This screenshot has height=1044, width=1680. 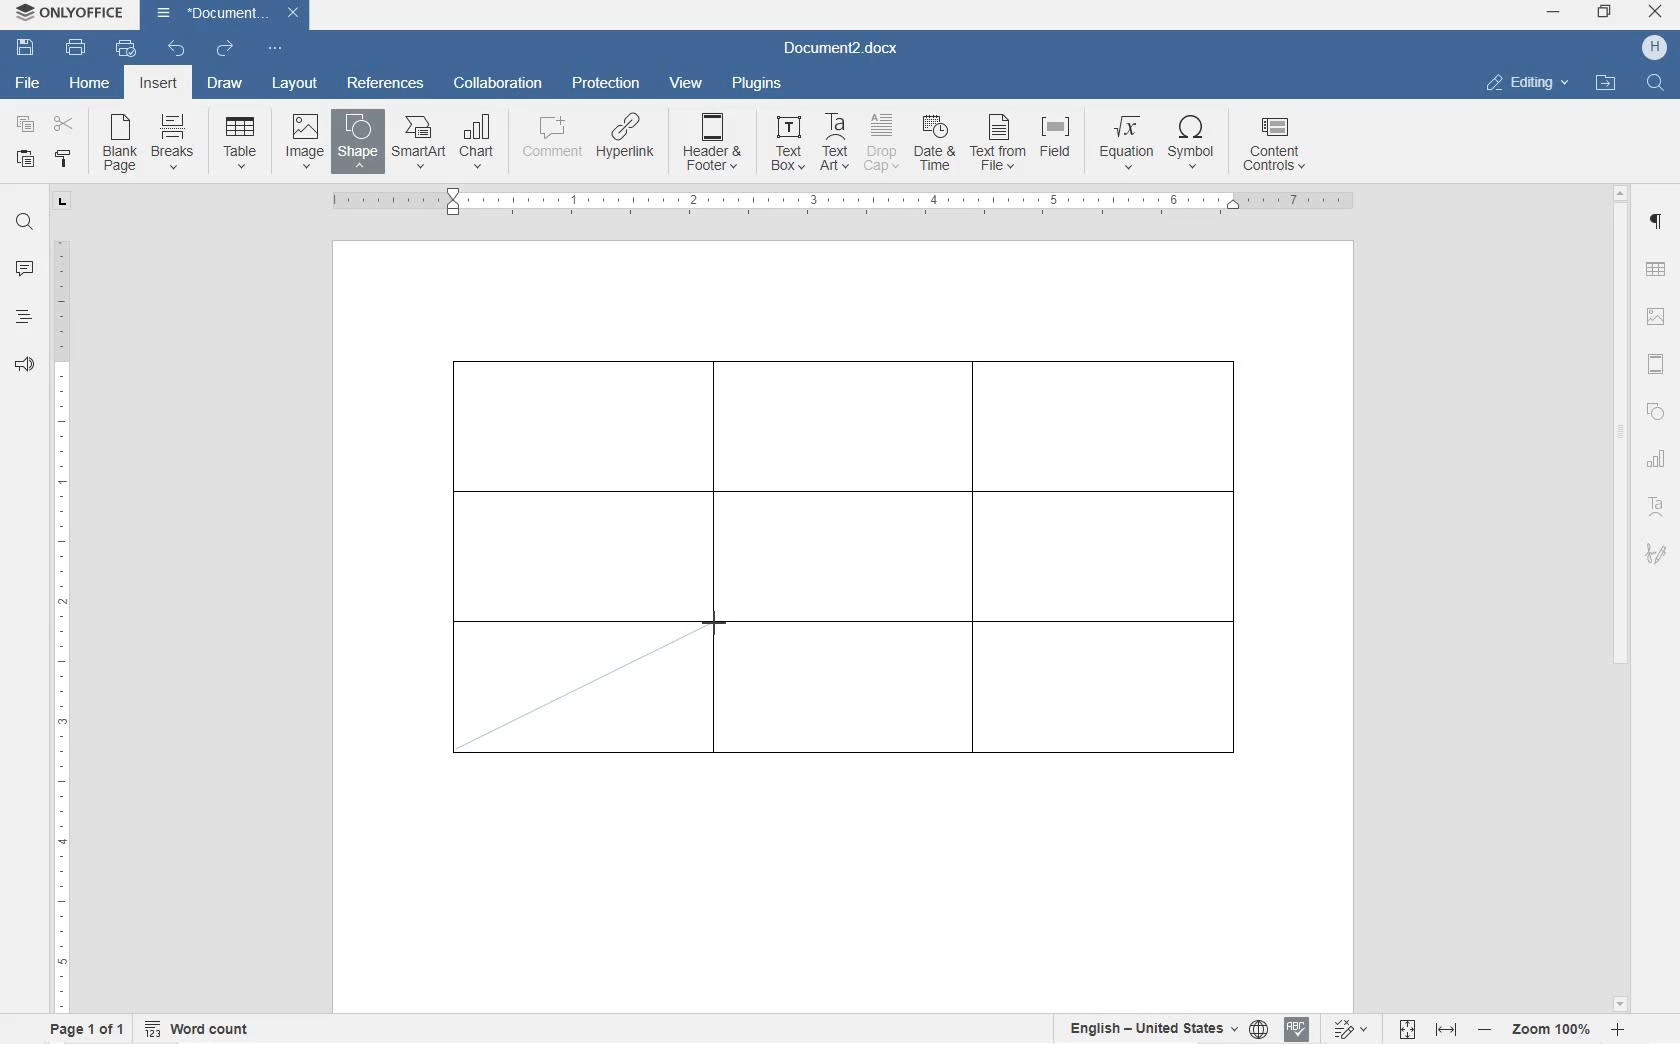 What do you see at coordinates (357, 145) in the screenshot?
I see `INSERT SHAPE` at bounding box center [357, 145].